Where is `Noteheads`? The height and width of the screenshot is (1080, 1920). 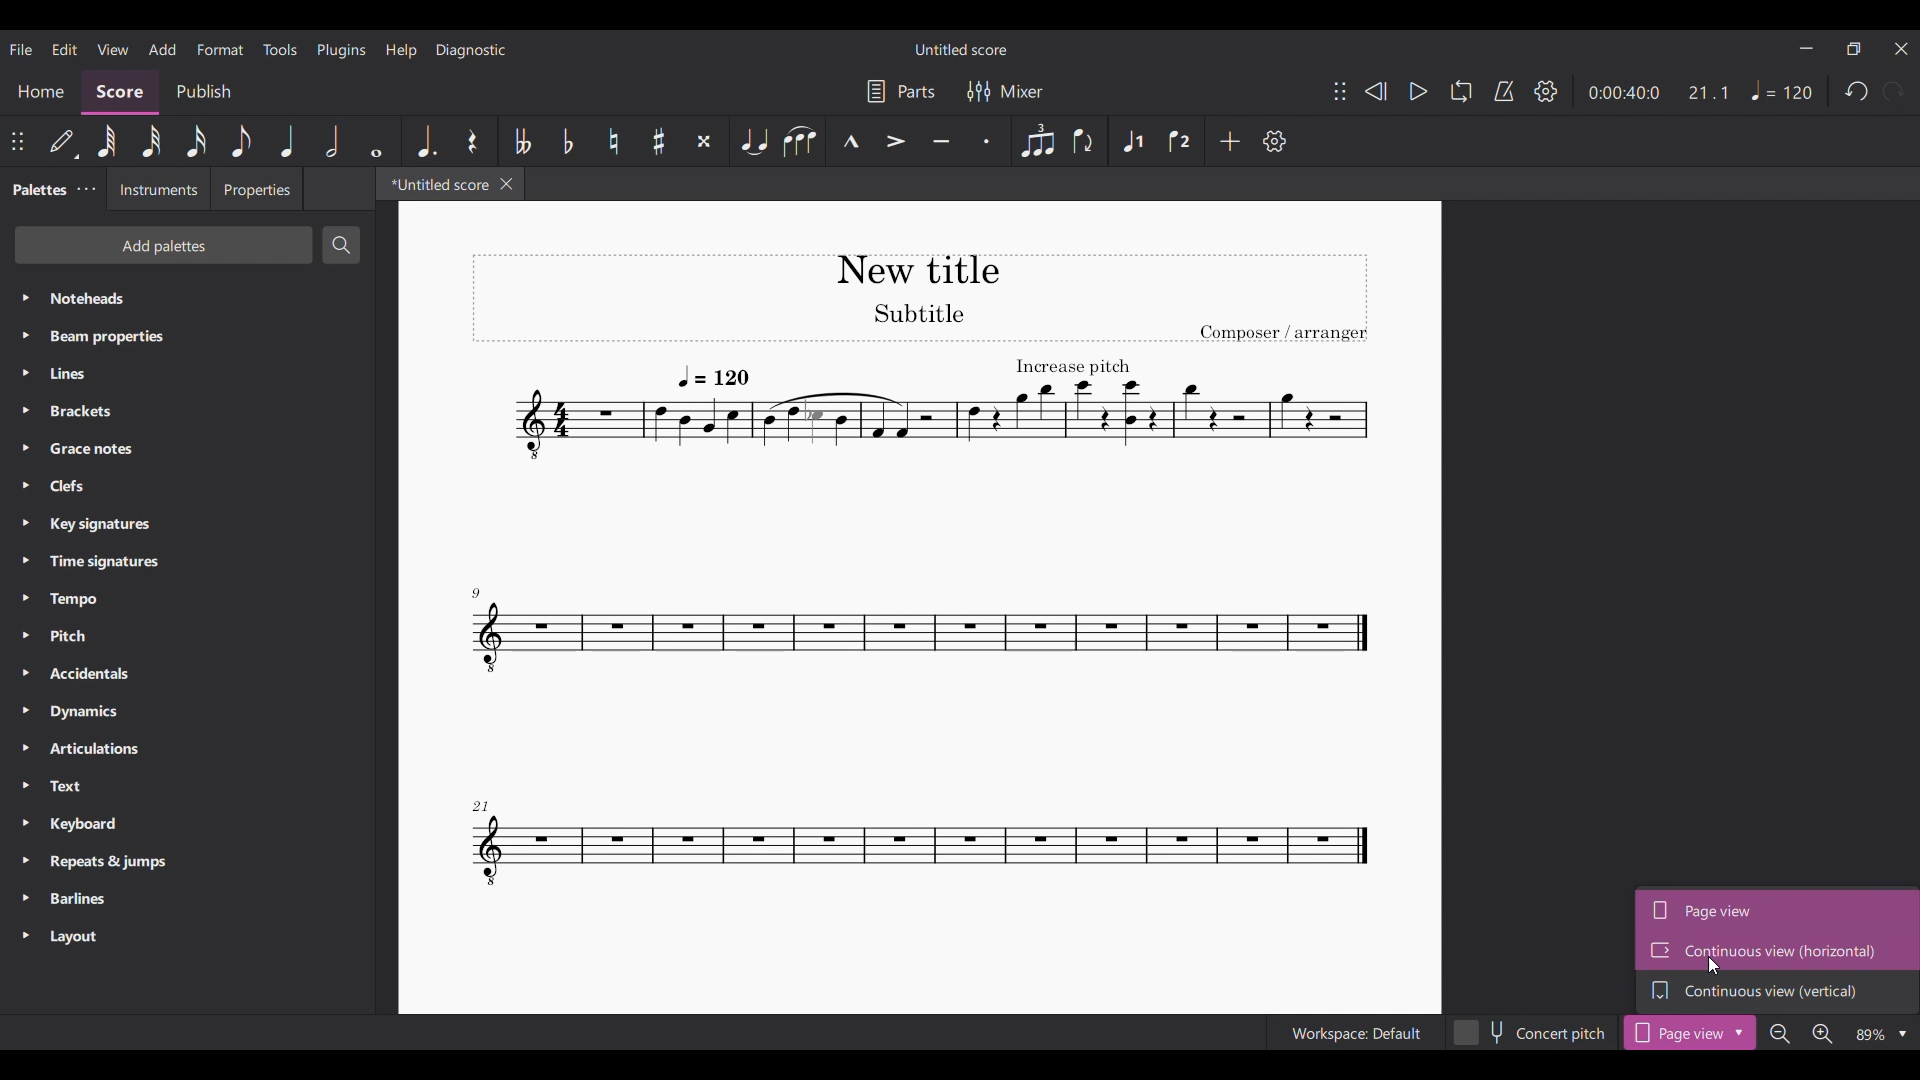
Noteheads is located at coordinates (190, 297).